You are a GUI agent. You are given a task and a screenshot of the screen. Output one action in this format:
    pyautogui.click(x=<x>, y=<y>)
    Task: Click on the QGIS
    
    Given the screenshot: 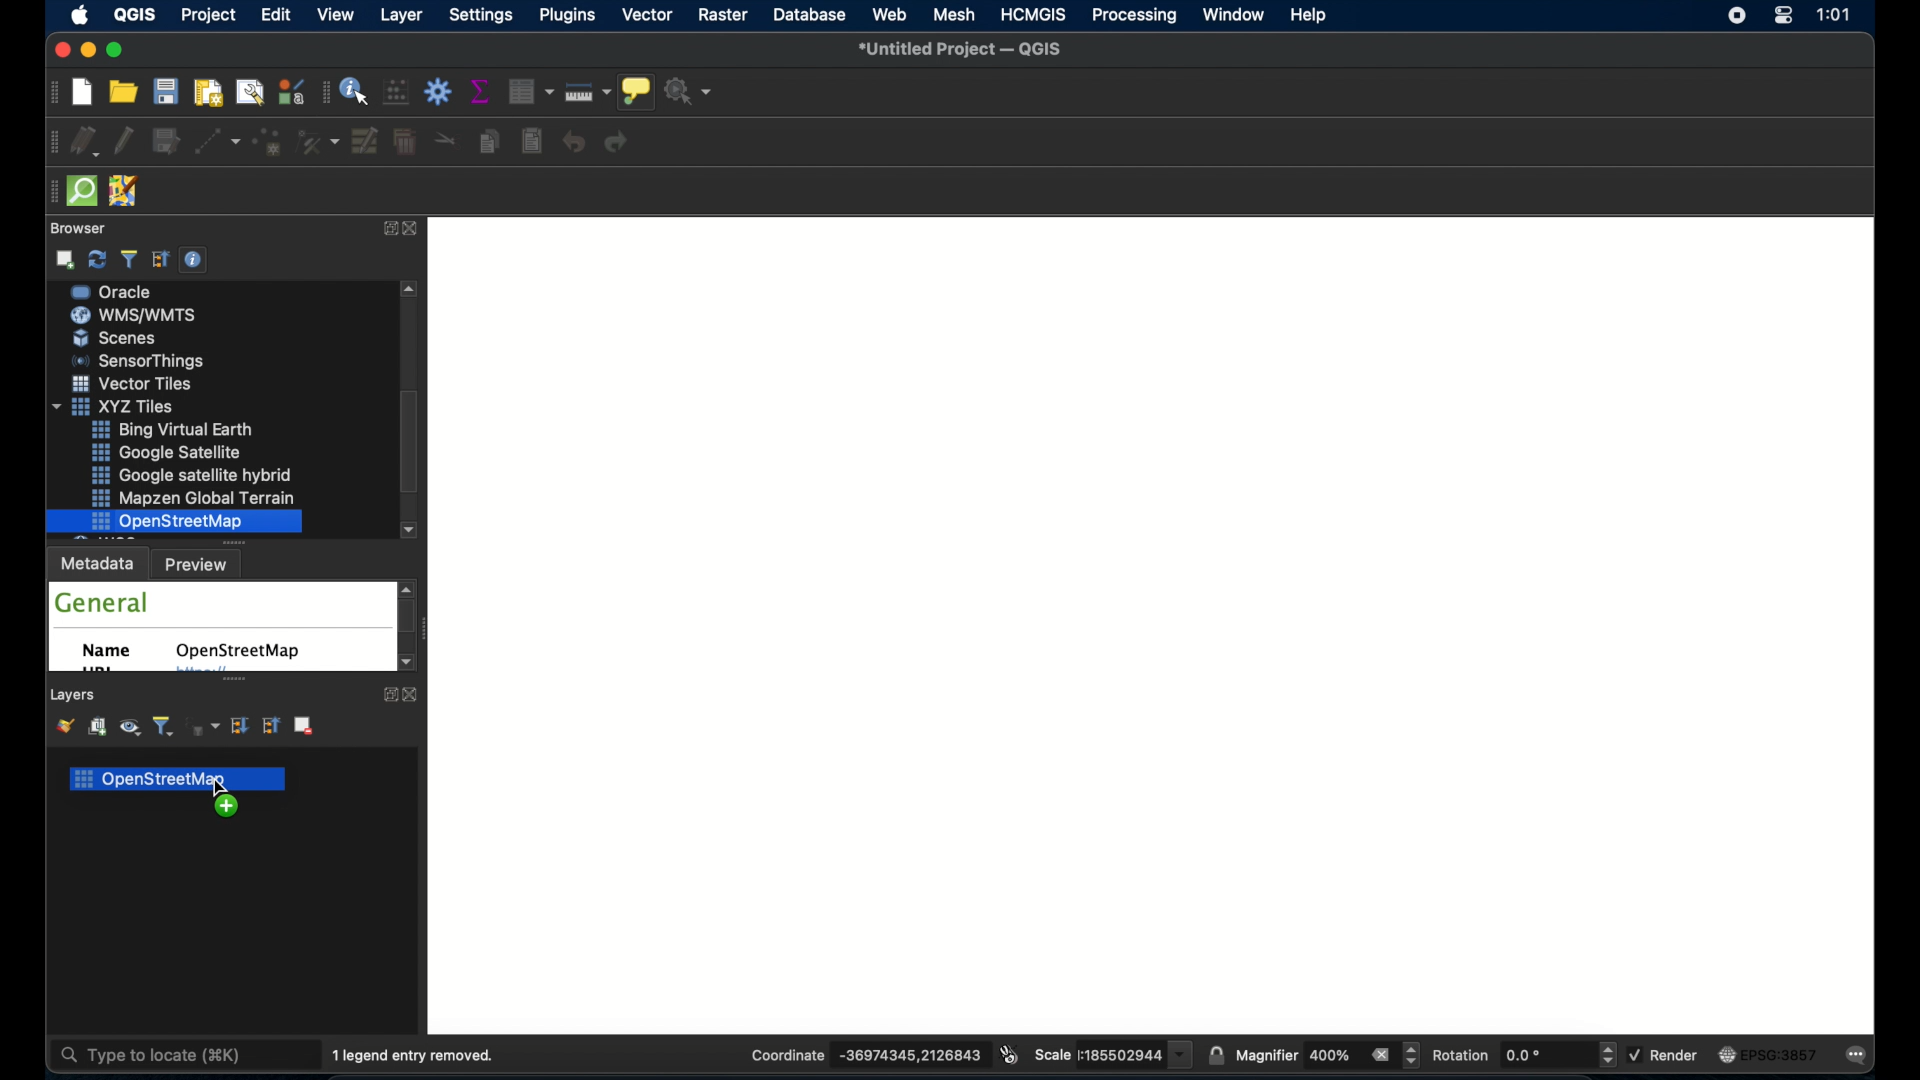 What is the action you would take?
    pyautogui.click(x=135, y=14)
    